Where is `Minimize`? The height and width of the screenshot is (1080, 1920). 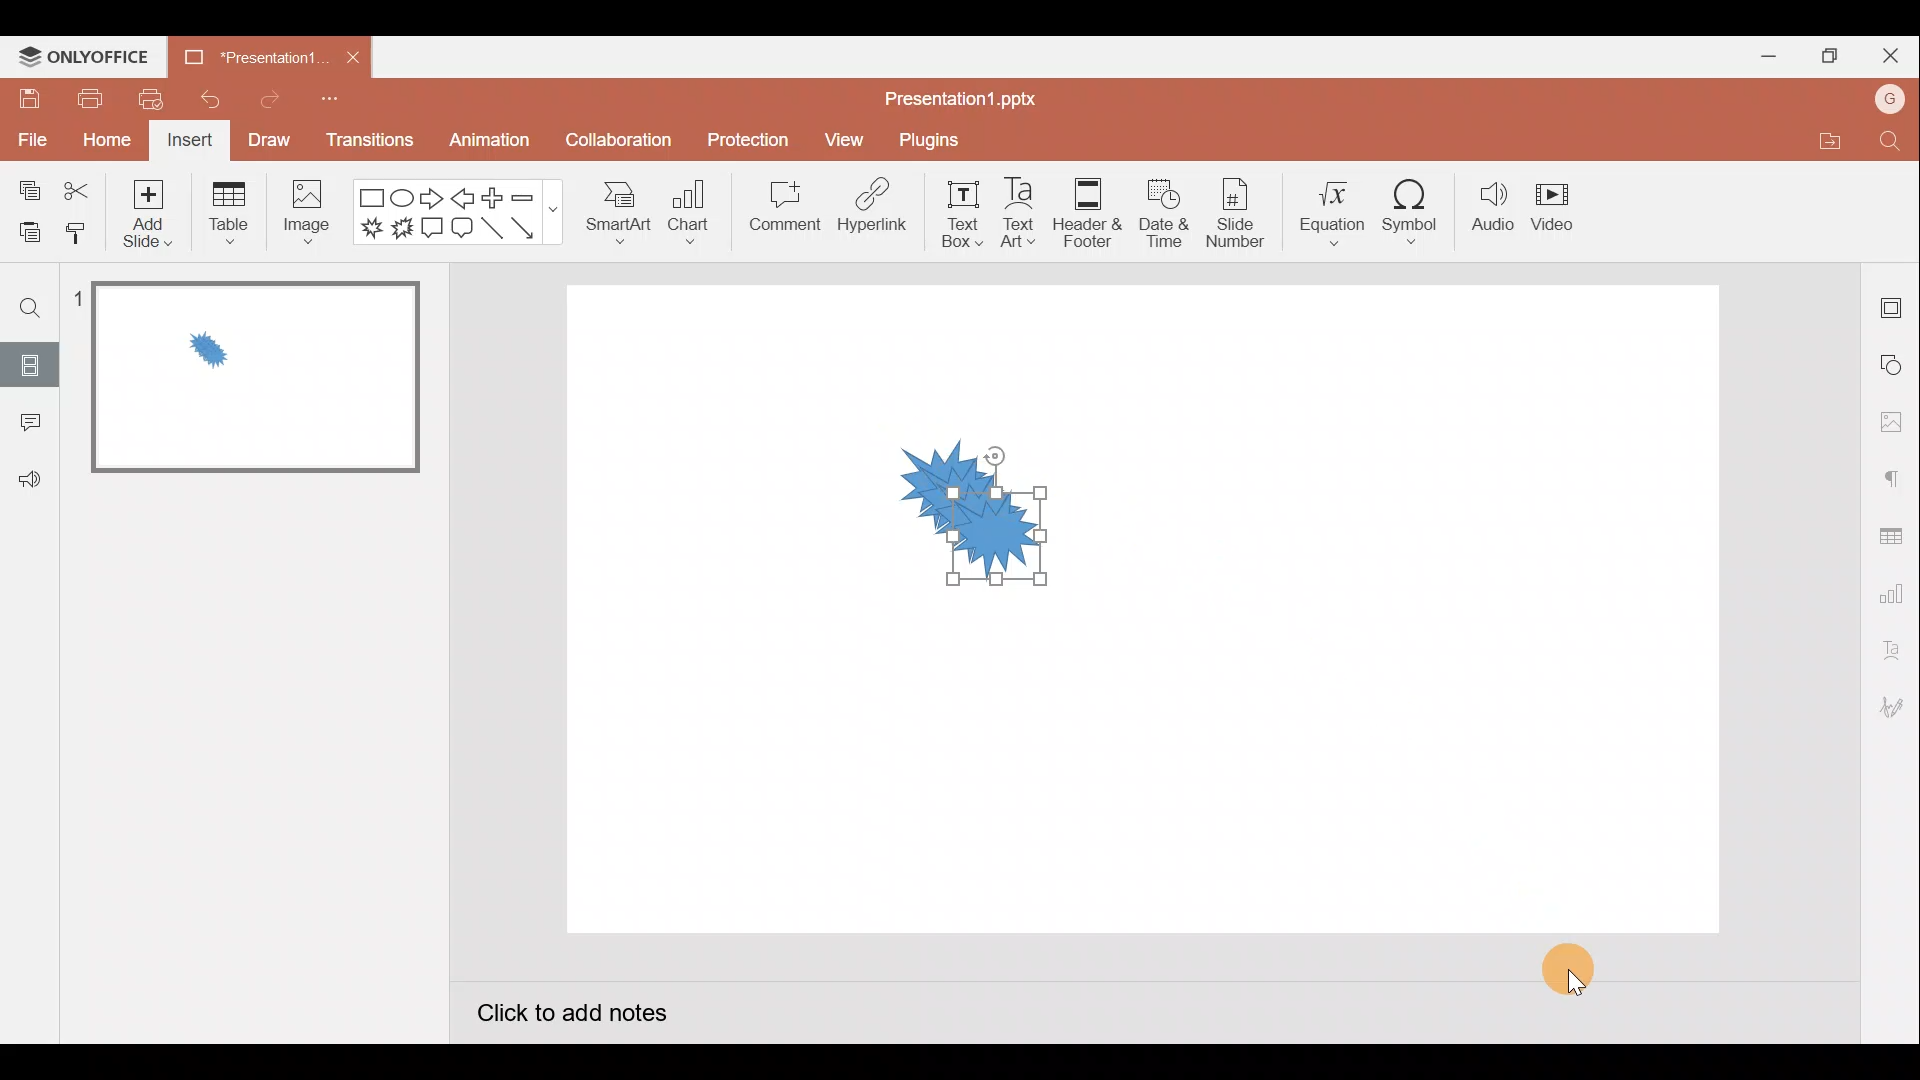 Minimize is located at coordinates (1766, 56).